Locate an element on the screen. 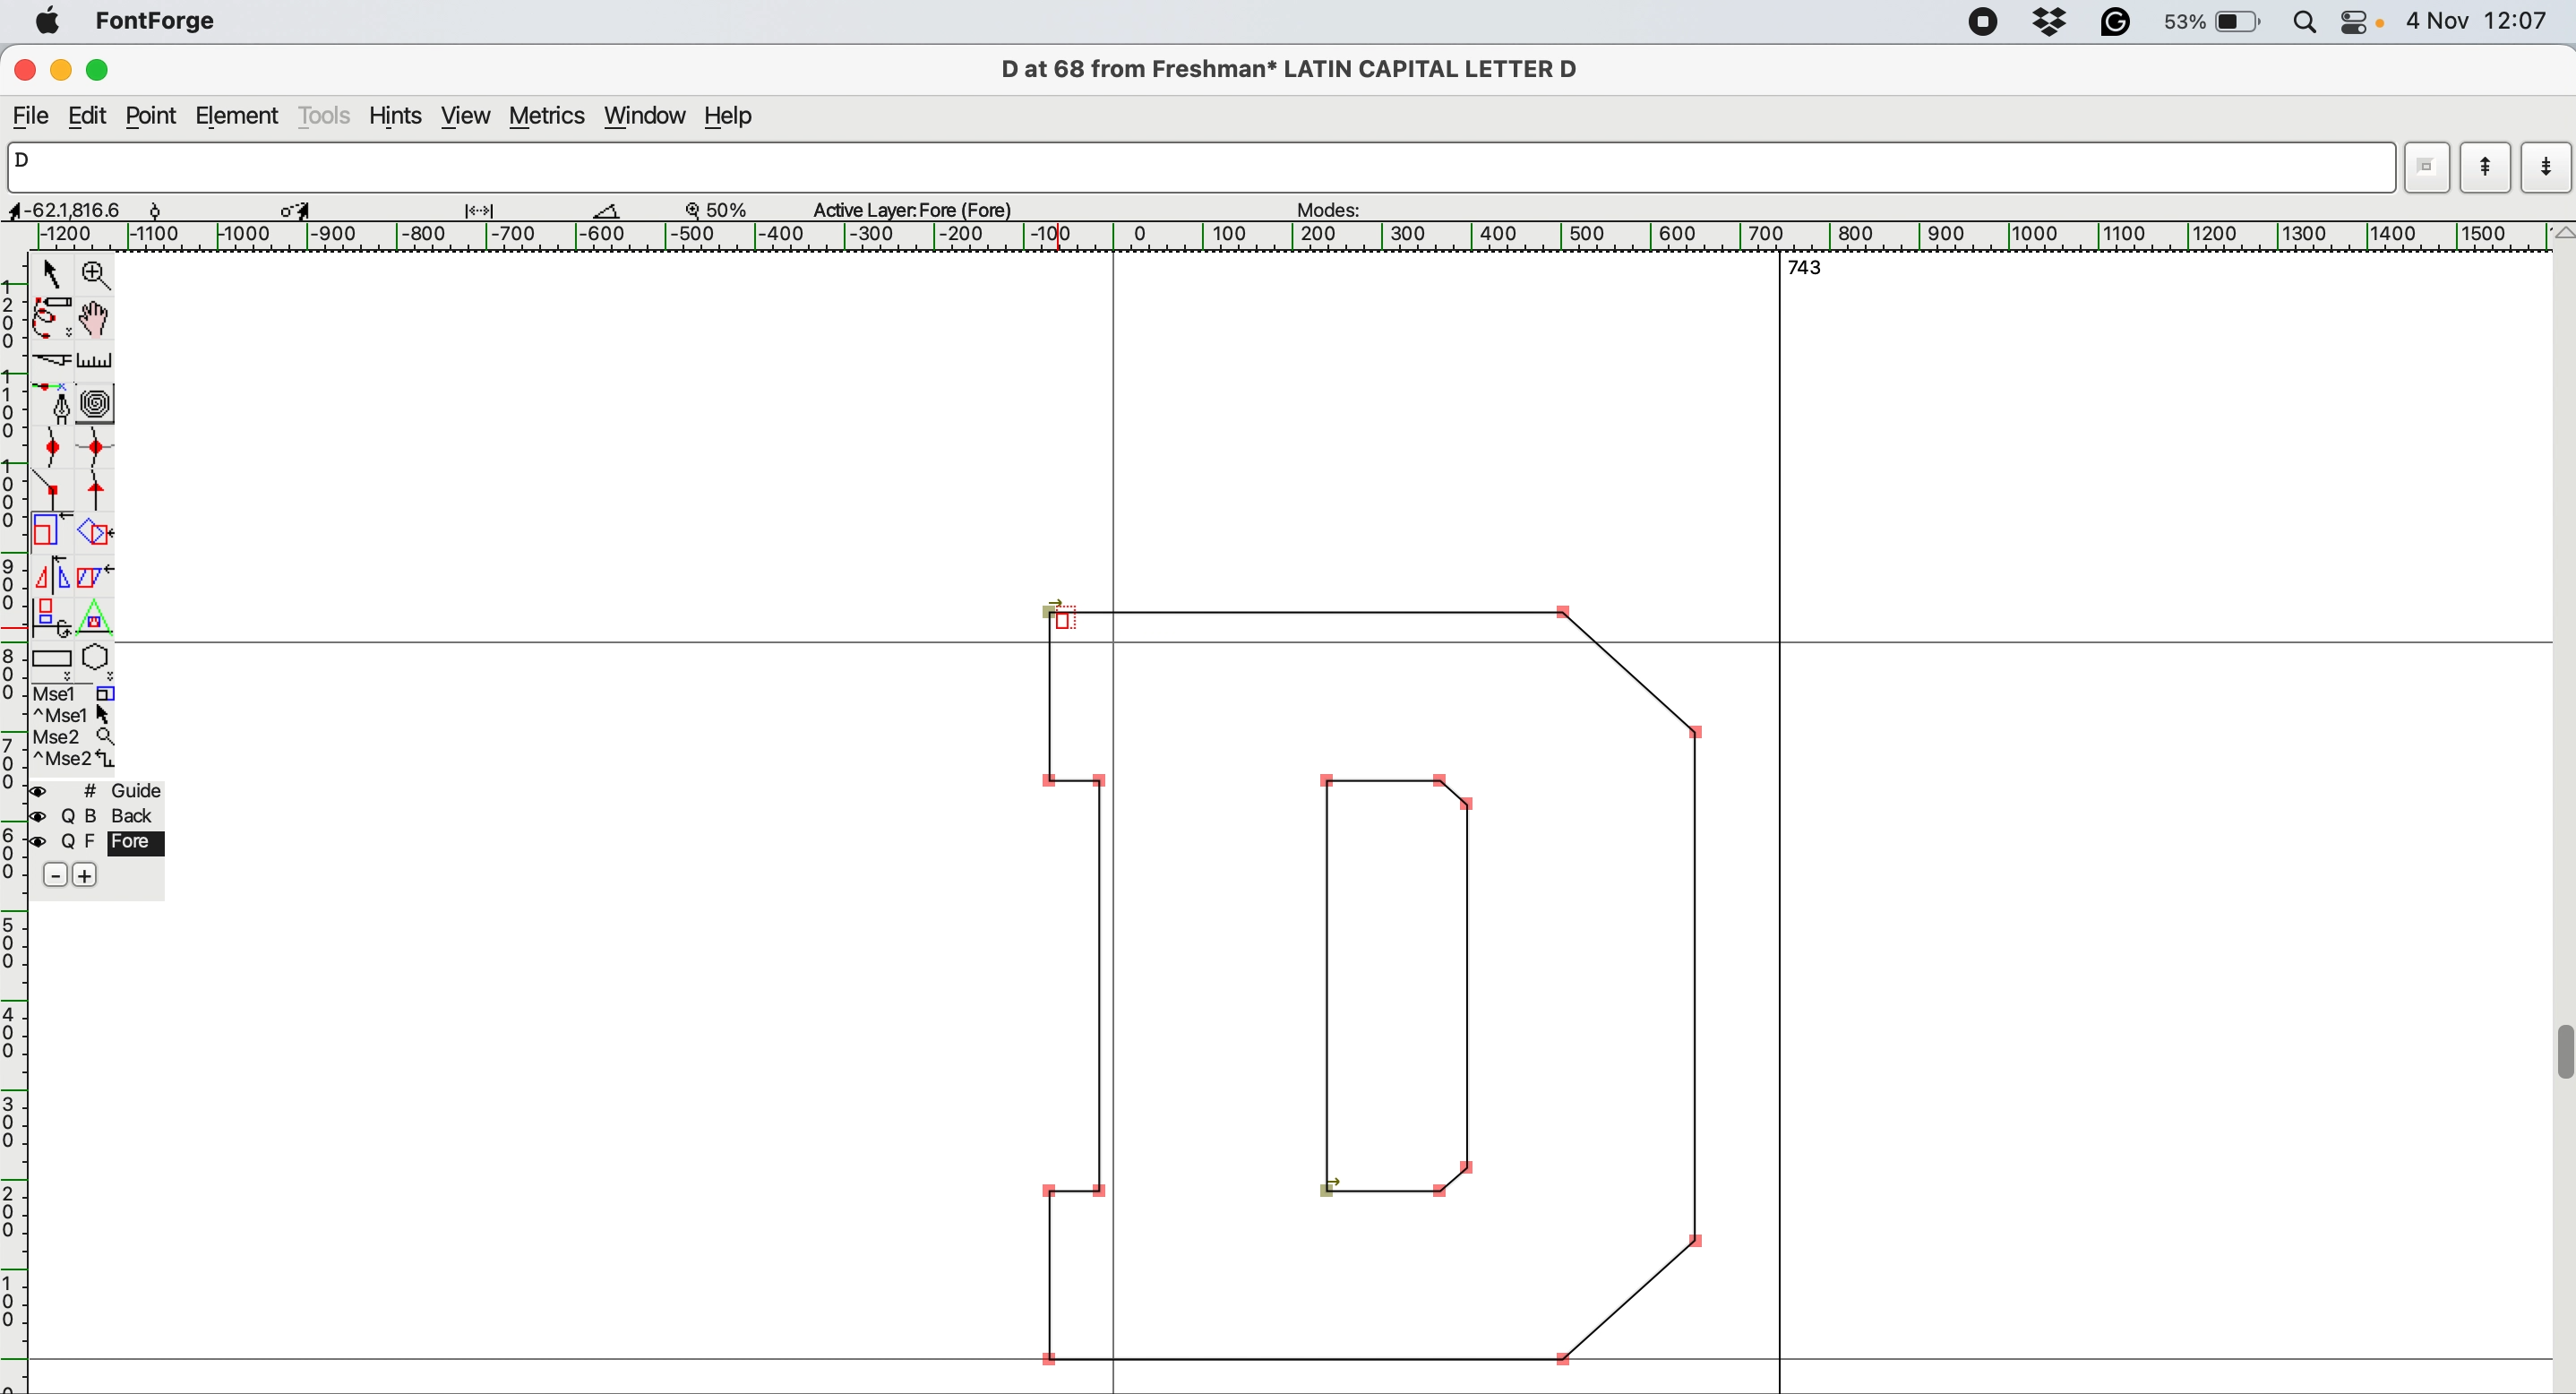 The image size is (2576, 1394). minimize is located at coordinates (63, 70).